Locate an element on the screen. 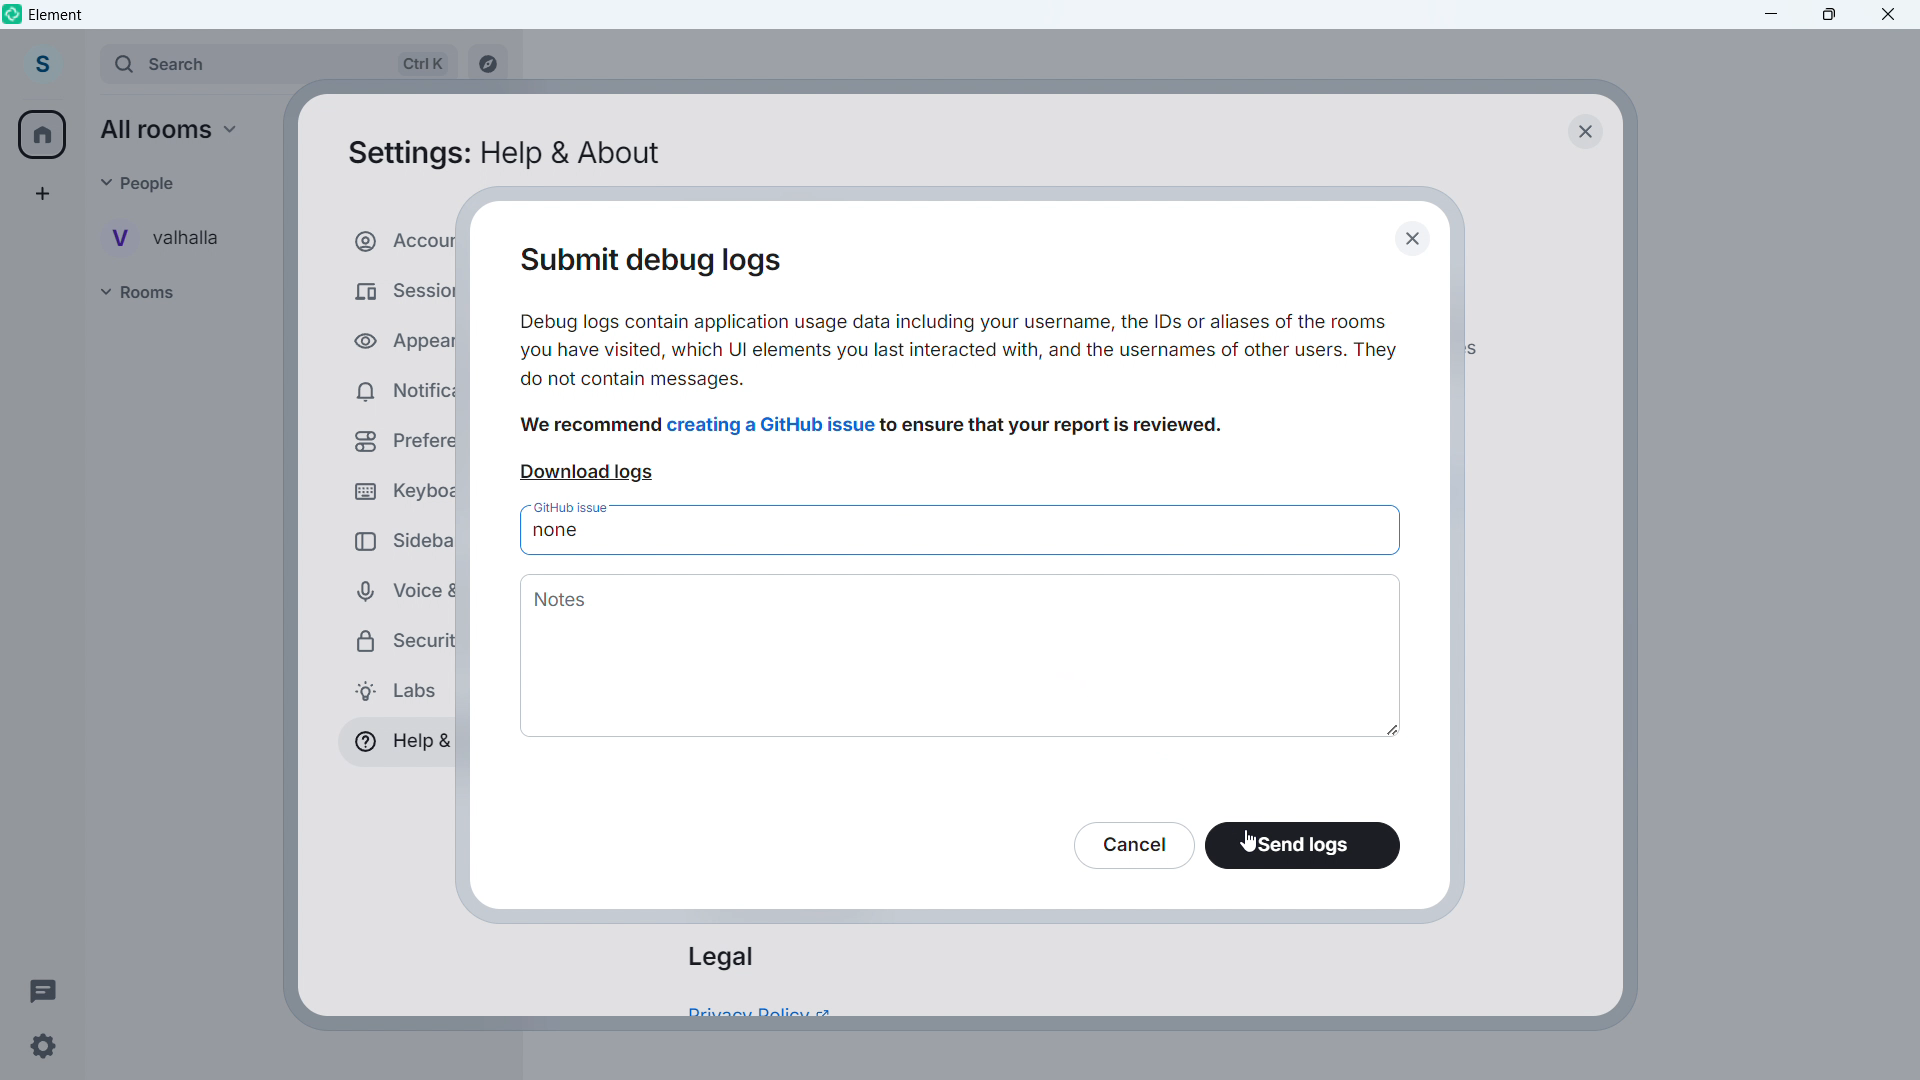  Settings: help and above is located at coordinates (502, 155).